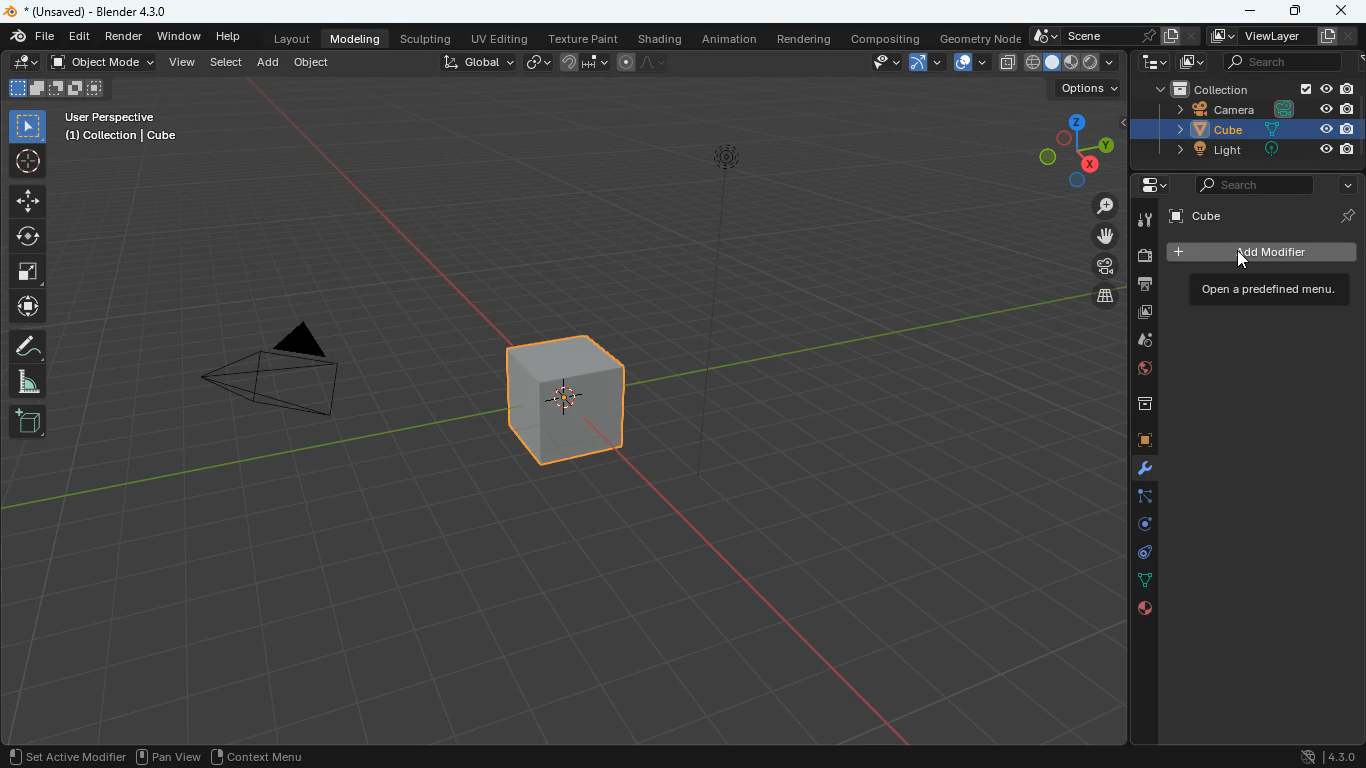 This screenshot has width=1366, height=768. I want to click on rendering, so click(804, 38).